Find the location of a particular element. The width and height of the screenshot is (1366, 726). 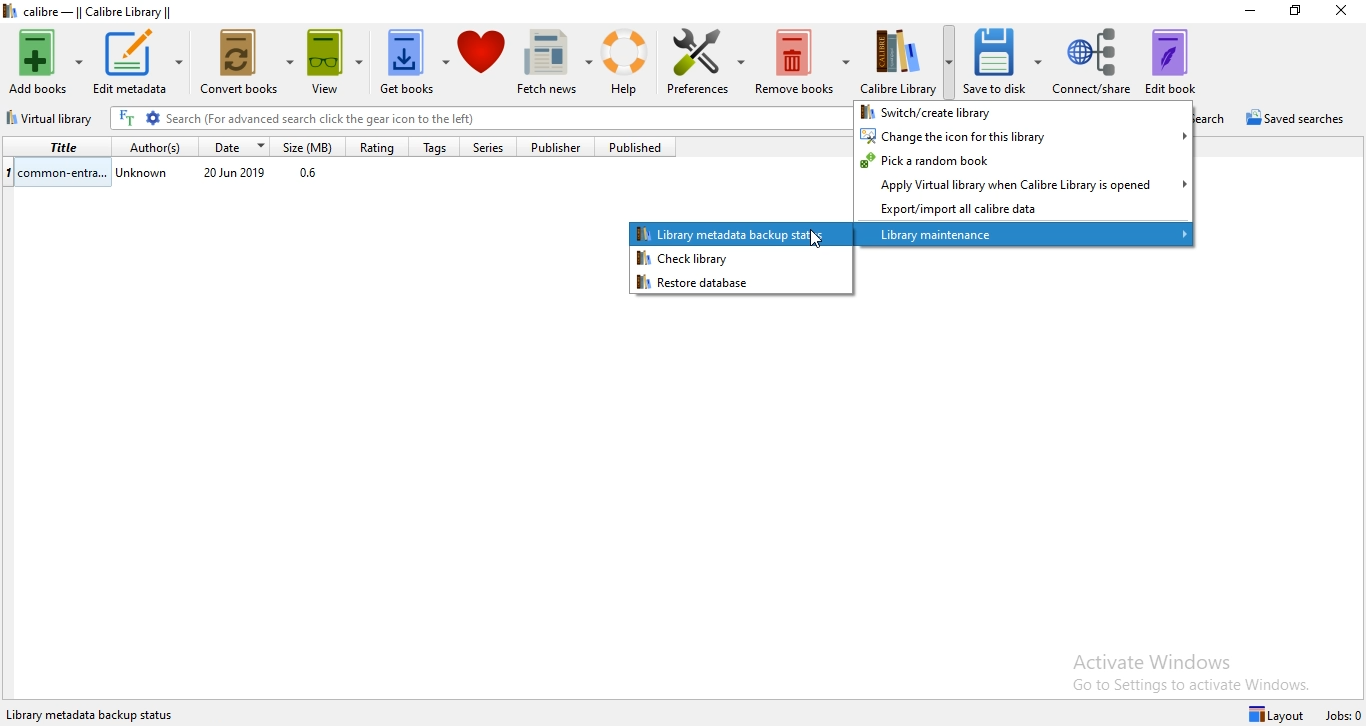

library maintenance is located at coordinates (1025, 235).